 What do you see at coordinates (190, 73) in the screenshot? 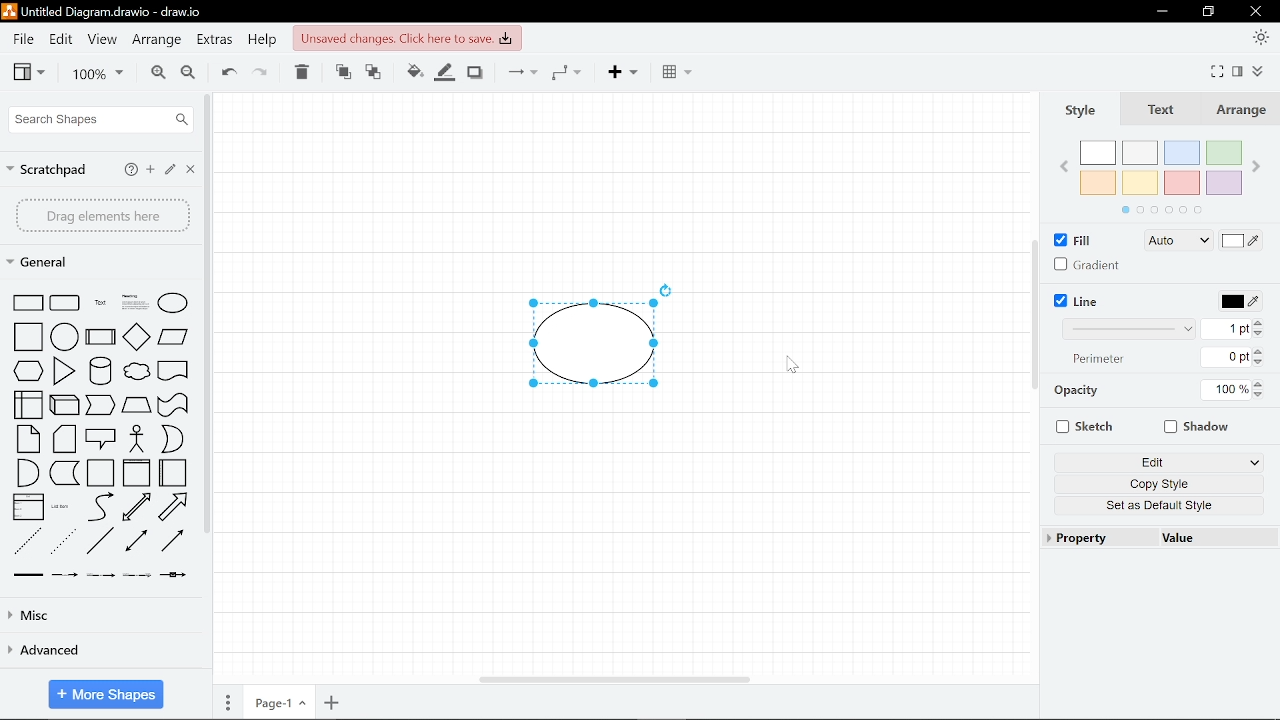
I see `Zoom out` at bounding box center [190, 73].